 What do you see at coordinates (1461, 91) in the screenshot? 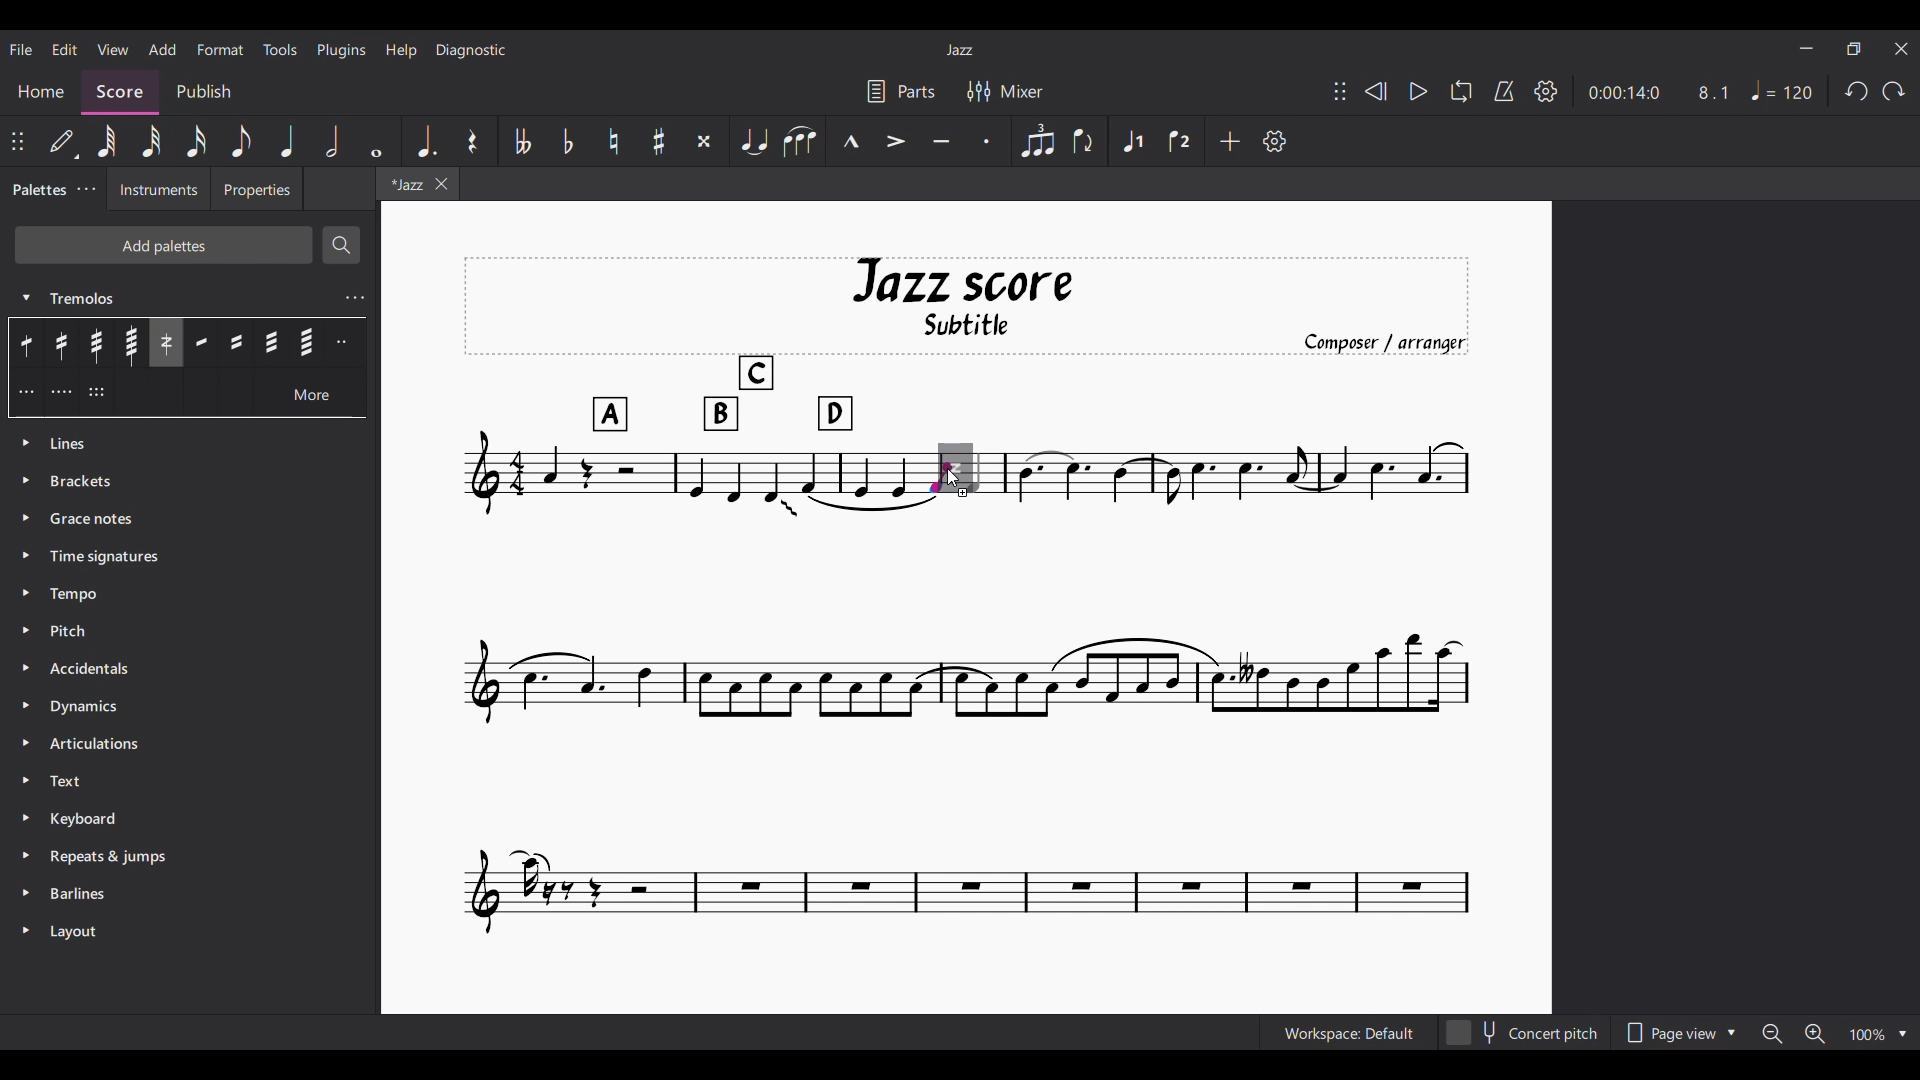
I see `Loop playback` at bounding box center [1461, 91].